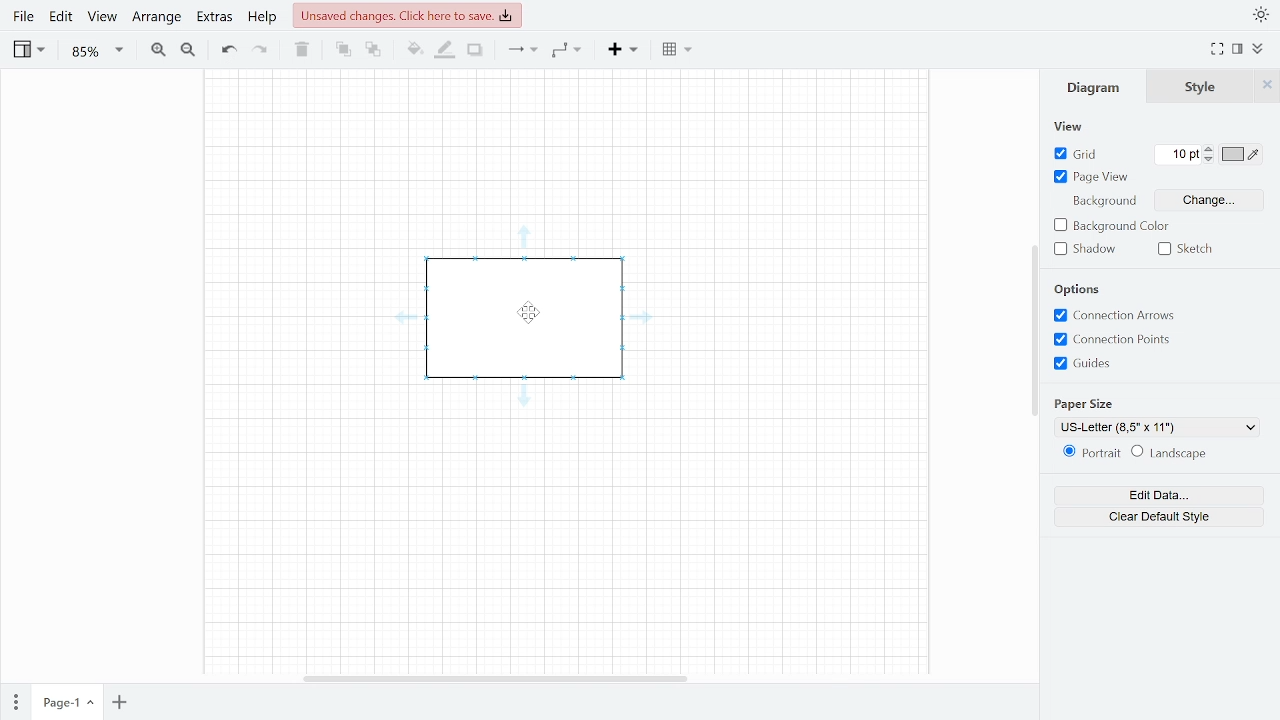 This screenshot has width=1280, height=720. What do you see at coordinates (118, 704) in the screenshot?
I see `Add page` at bounding box center [118, 704].